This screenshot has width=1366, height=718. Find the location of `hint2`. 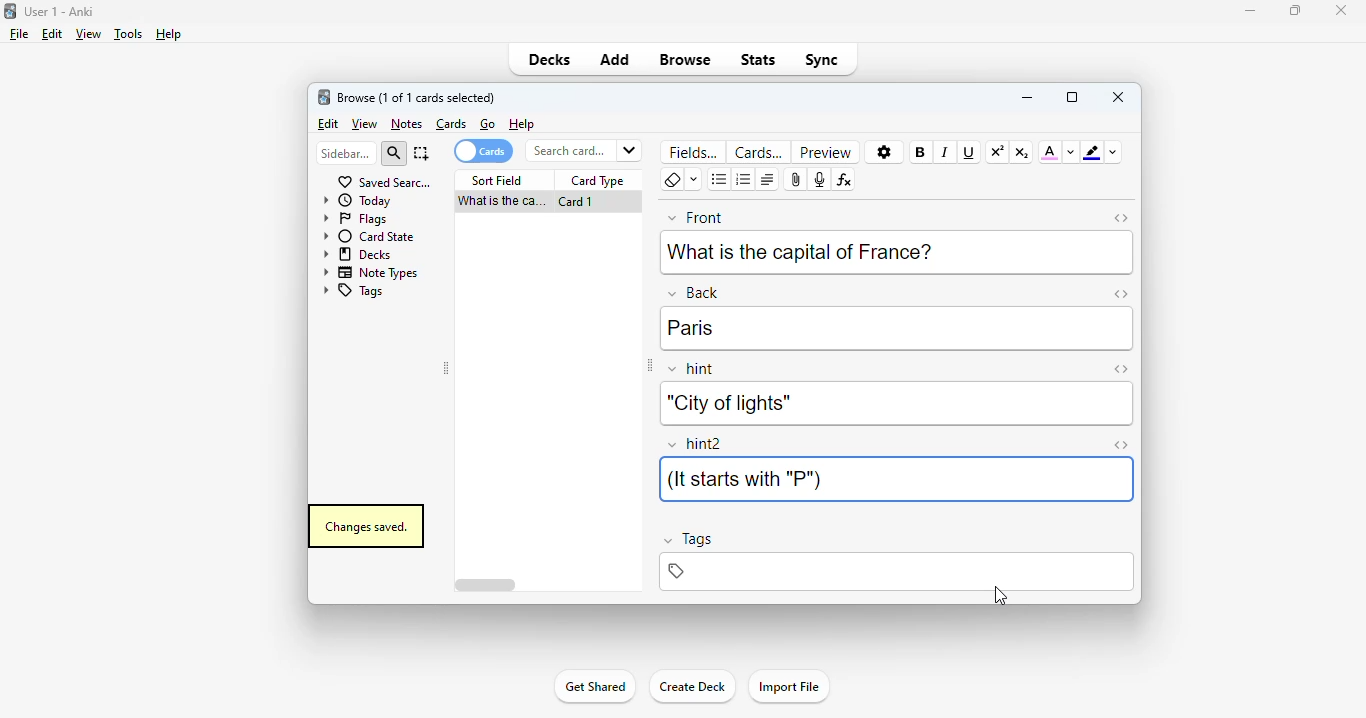

hint2 is located at coordinates (696, 444).